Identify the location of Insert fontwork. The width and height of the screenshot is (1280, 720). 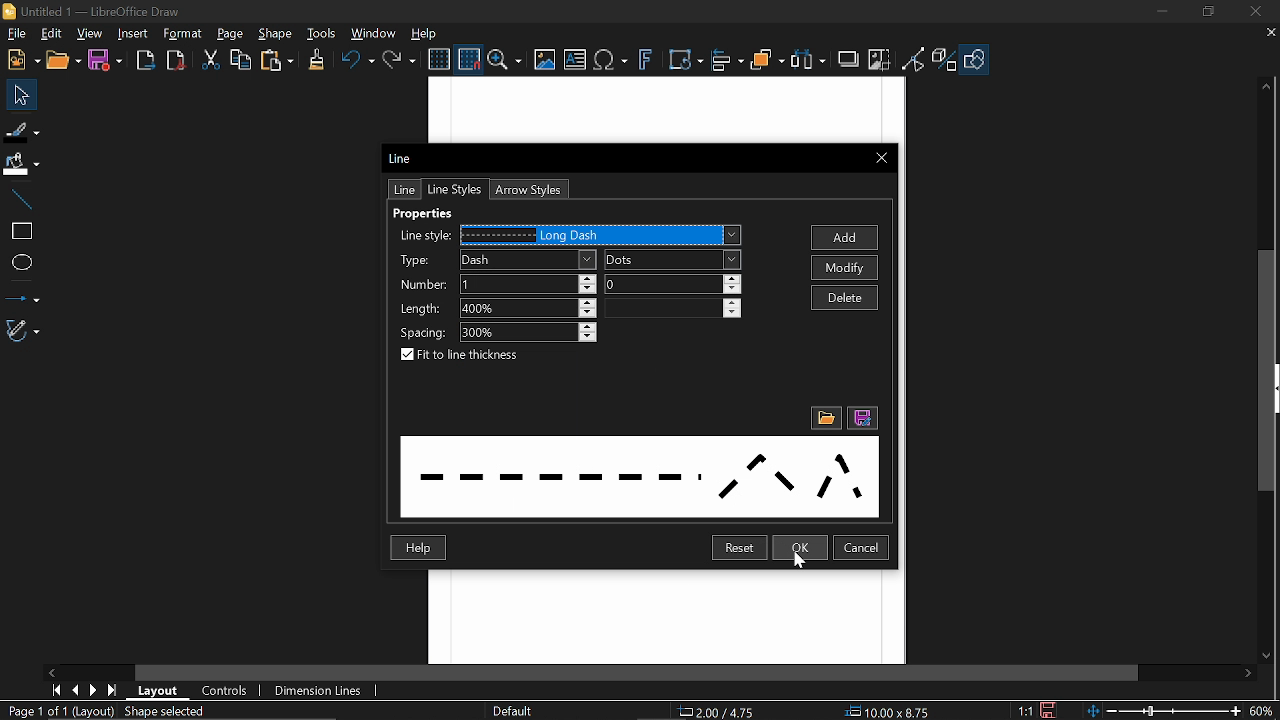
(646, 61).